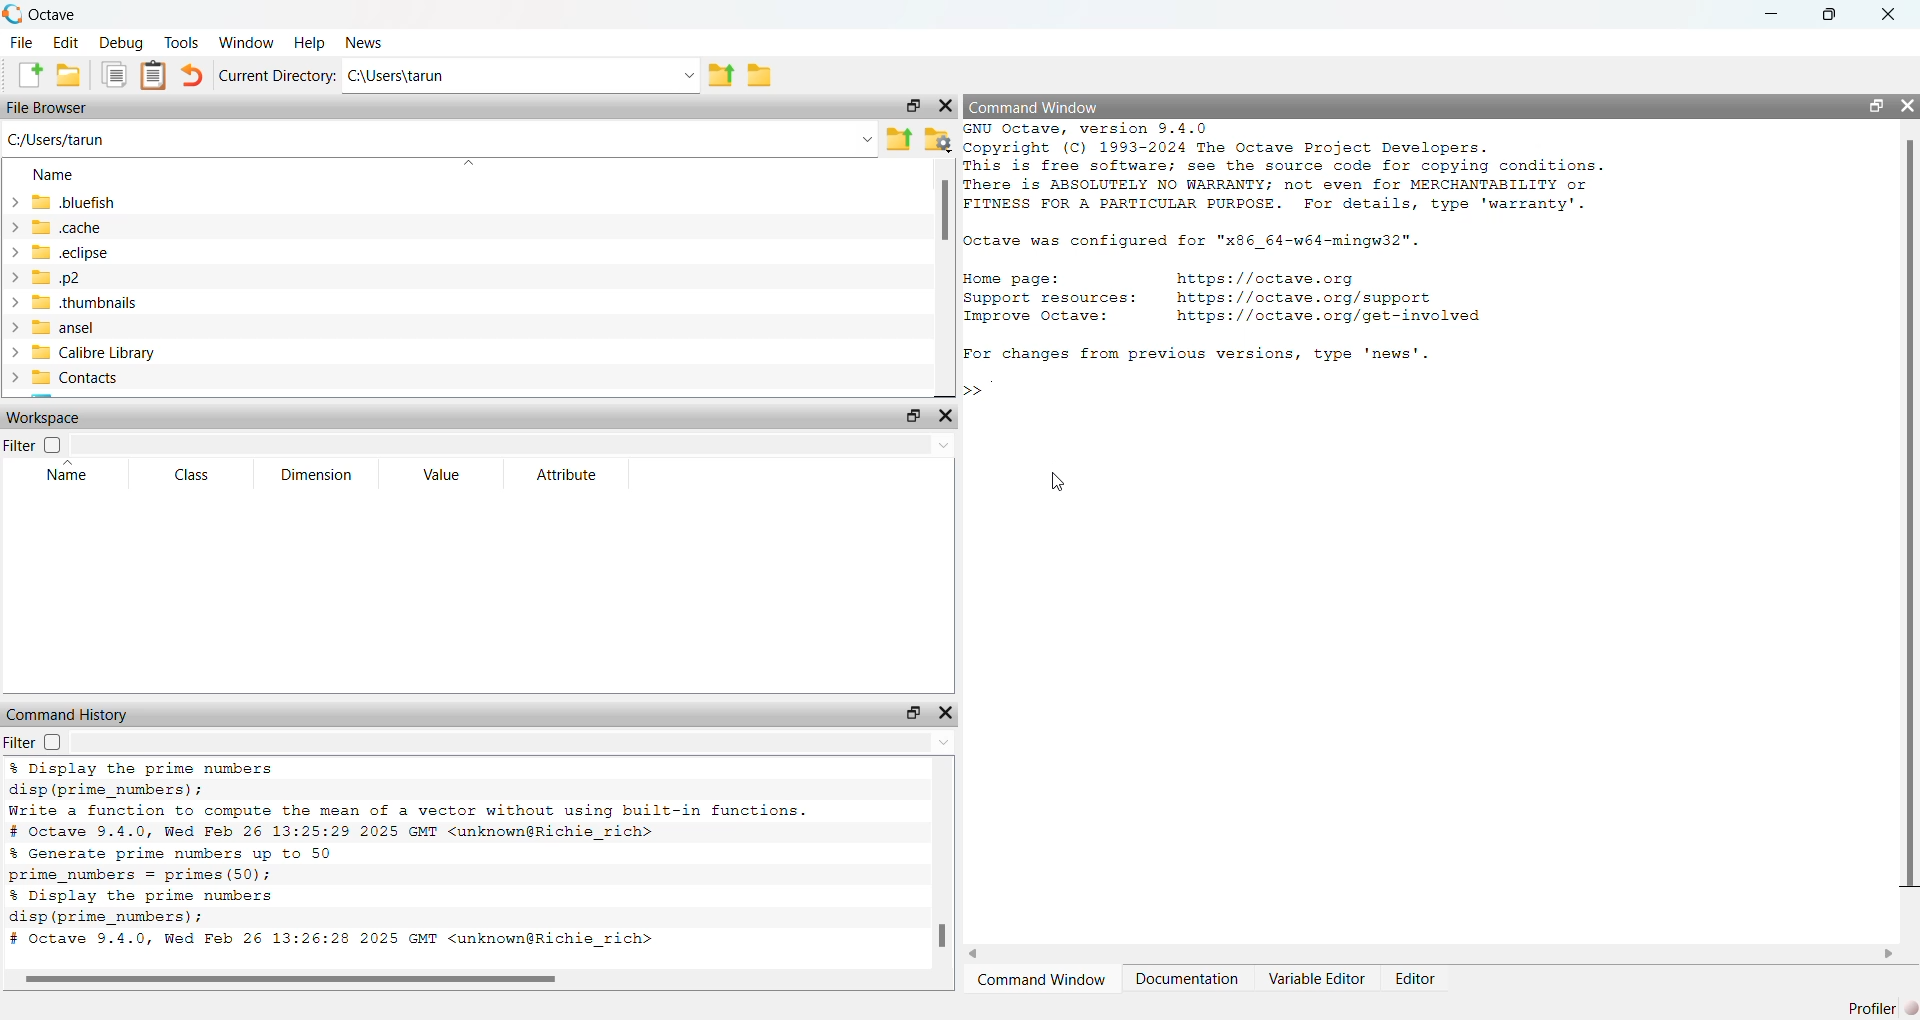 This screenshot has width=1920, height=1020. What do you see at coordinates (1832, 14) in the screenshot?
I see `maximise` at bounding box center [1832, 14].